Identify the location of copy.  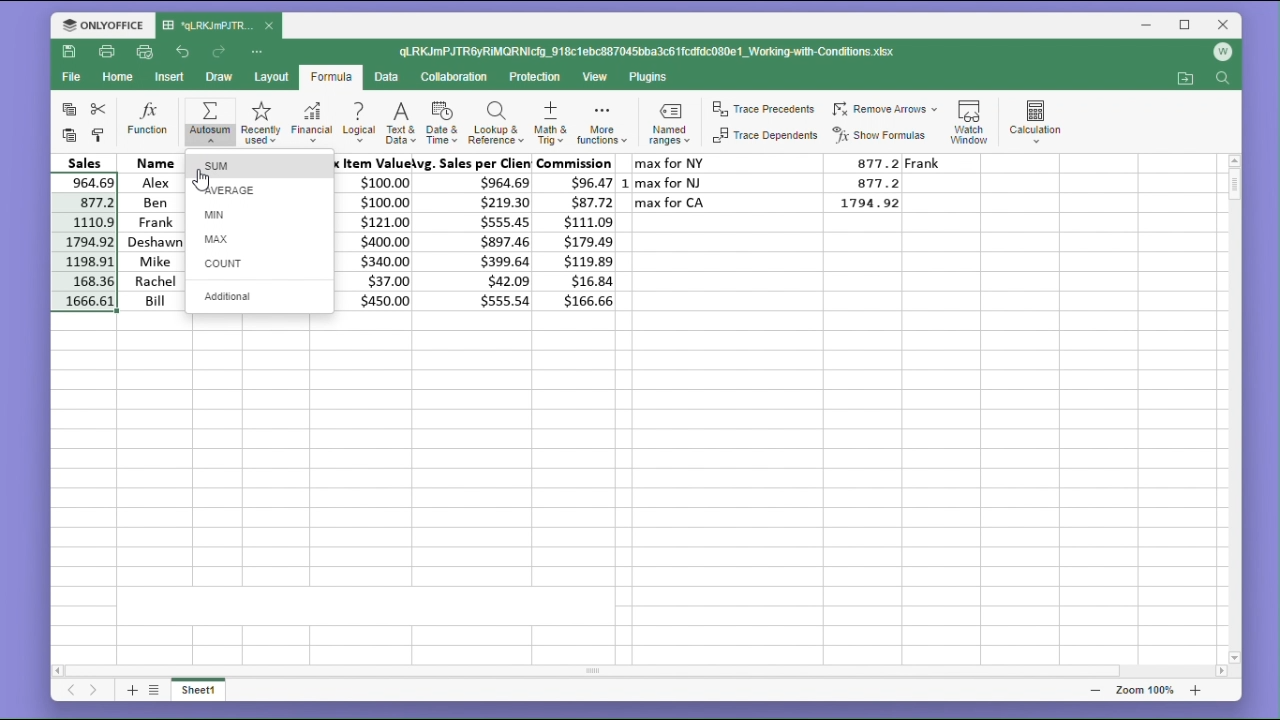
(66, 110).